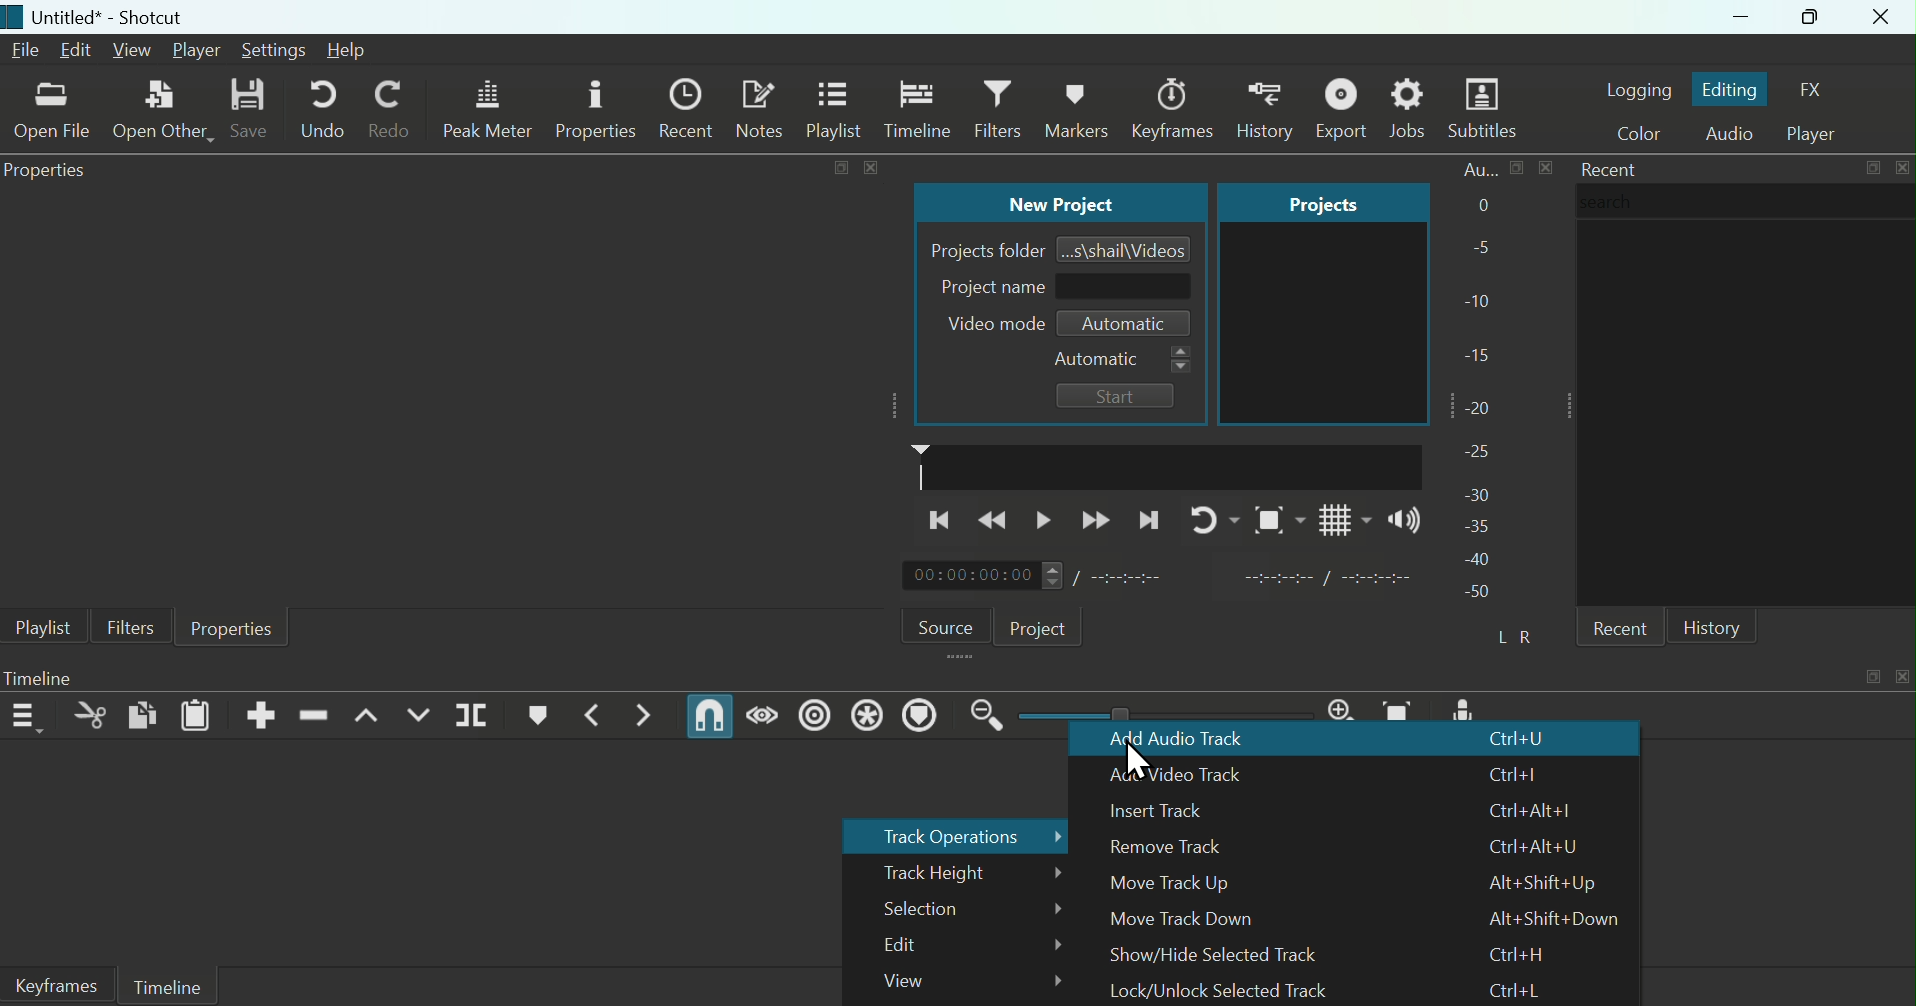  I want to click on Notes, so click(763, 109).